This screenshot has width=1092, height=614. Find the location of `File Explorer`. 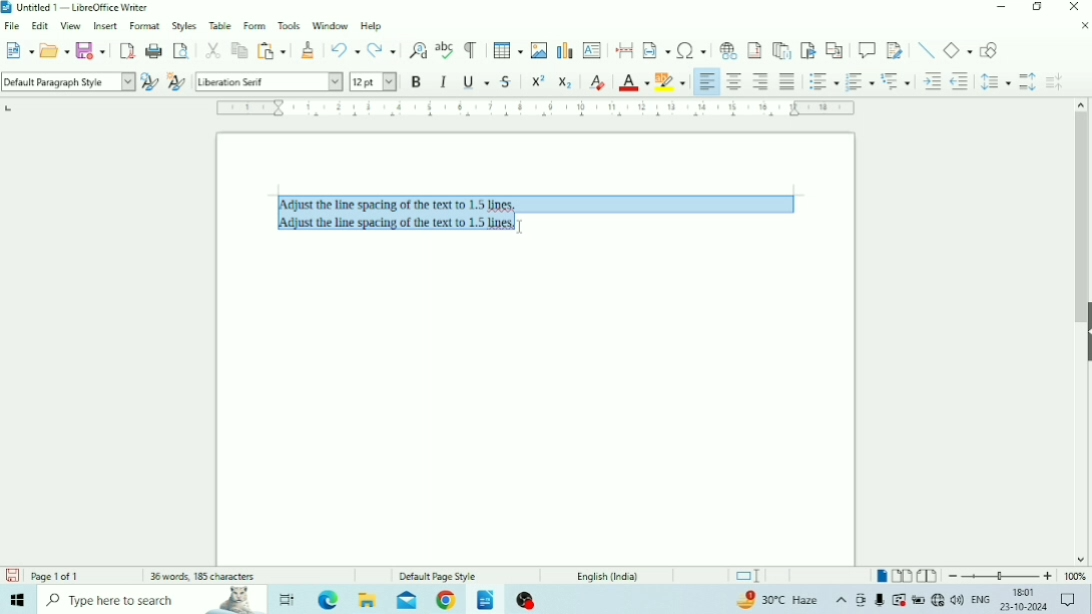

File Explorer is located at coordinates (367, 599).